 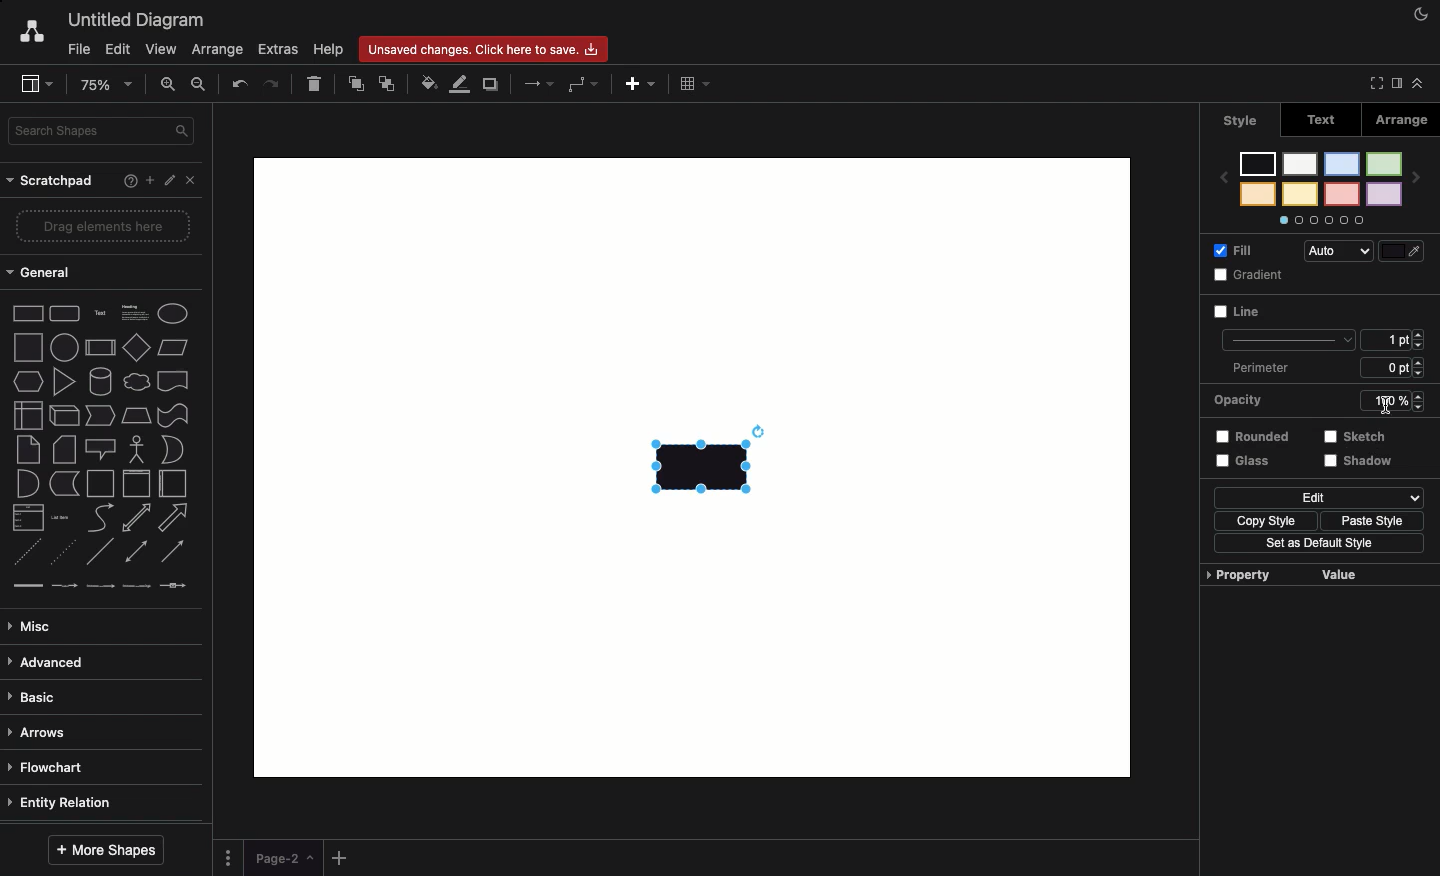 What do you see at coordinates (105, 85) in the screenshot?
I see `Zoom` at bounding box center [105, 85].